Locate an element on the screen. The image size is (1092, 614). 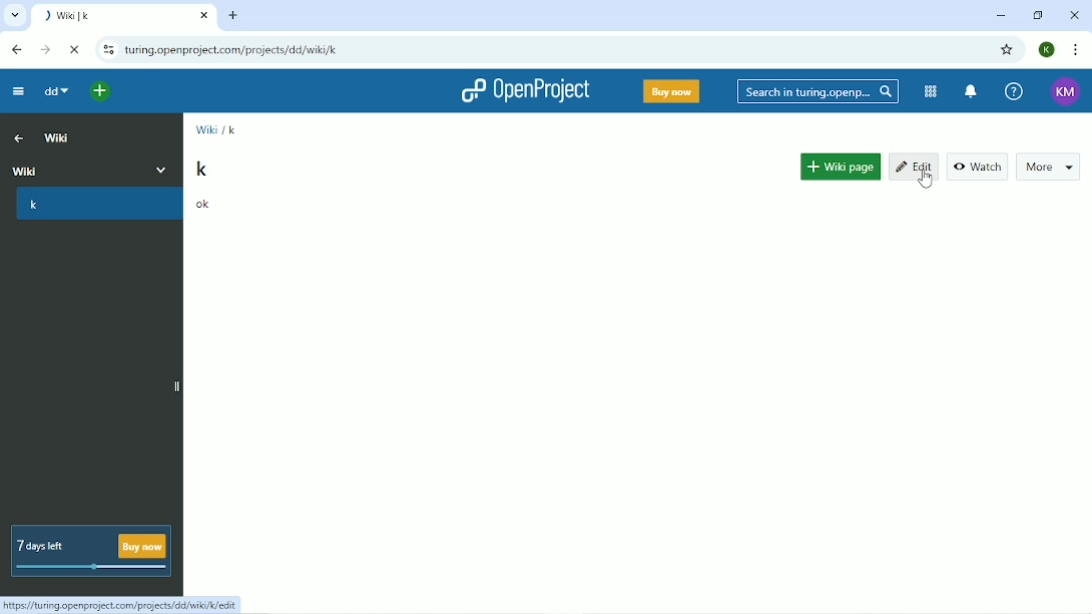
Back is located at coordinates (16, 50).